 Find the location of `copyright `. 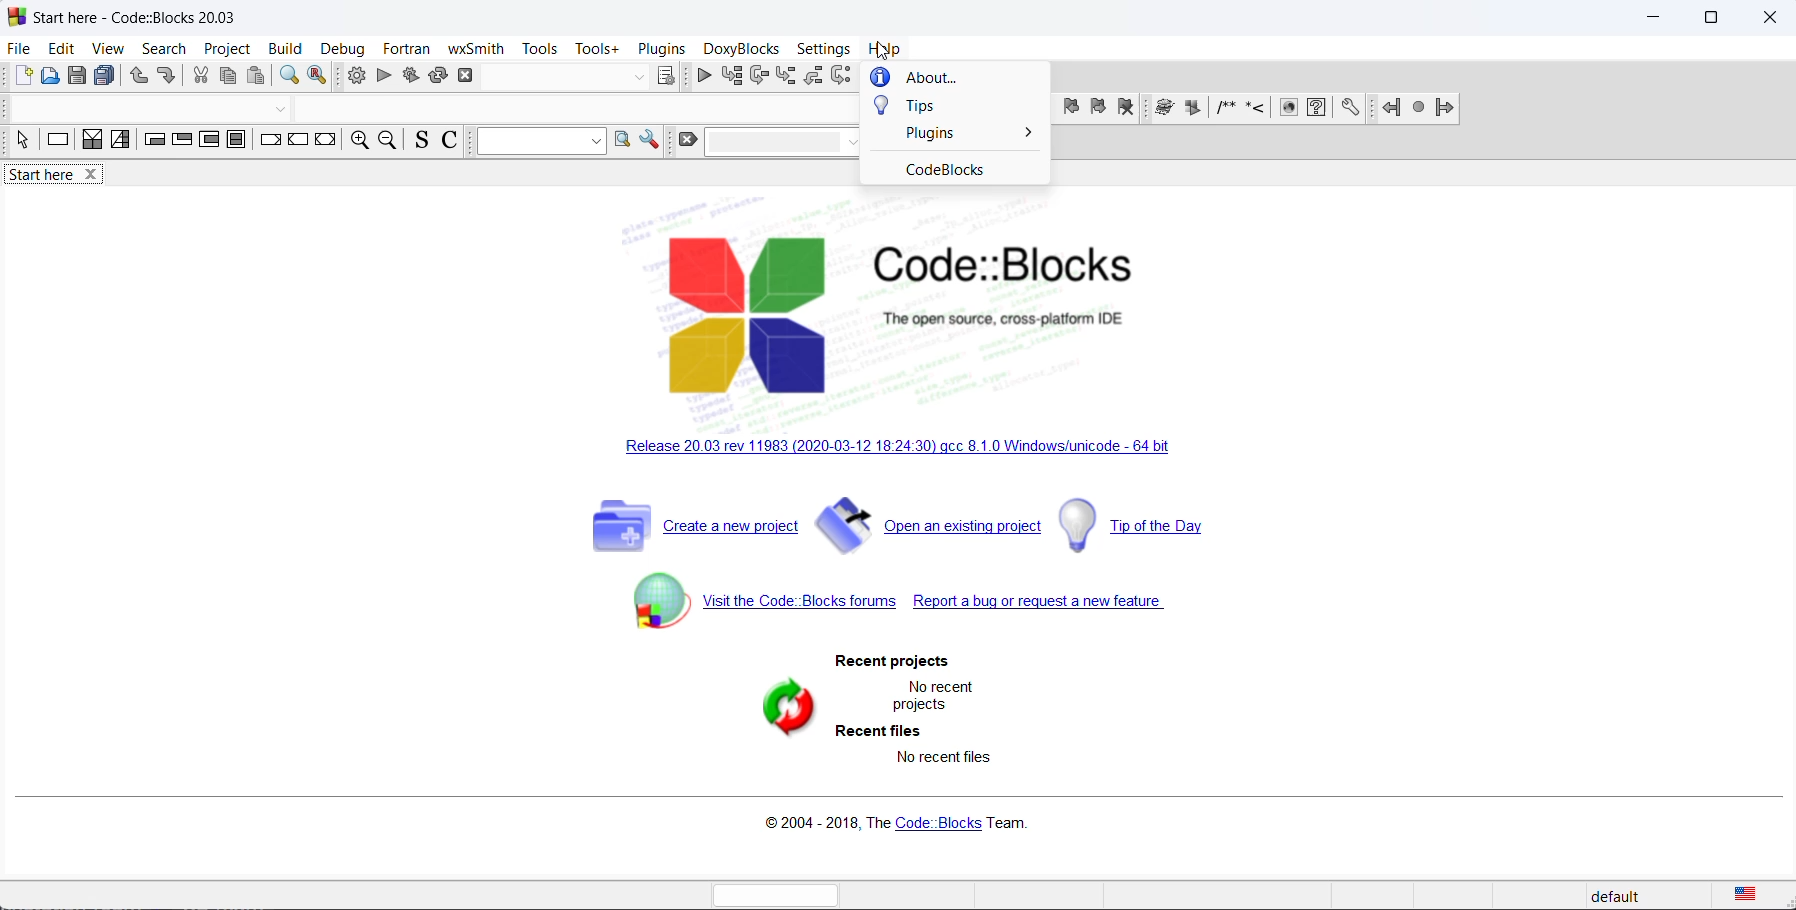

copyright  is located at coordinates (891, 821).